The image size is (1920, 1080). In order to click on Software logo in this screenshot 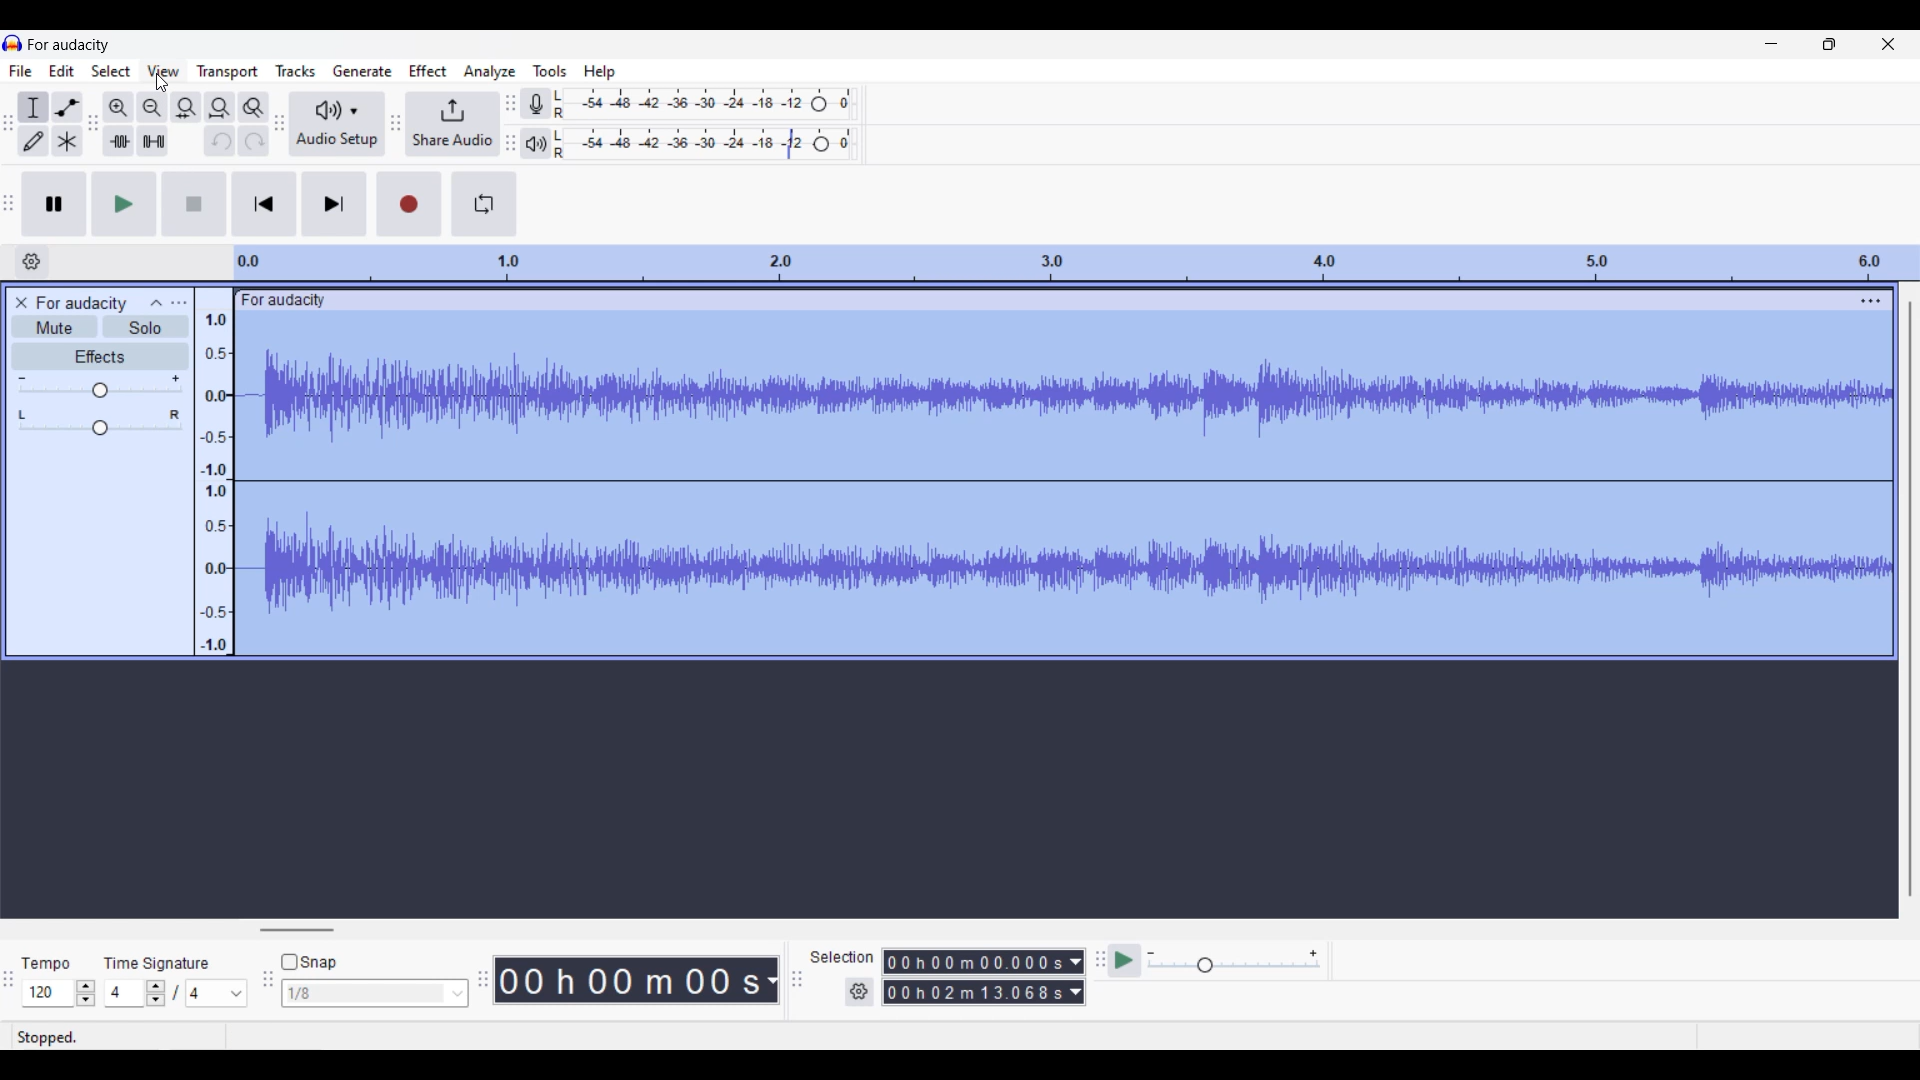, I will do `click(13, 43)`.